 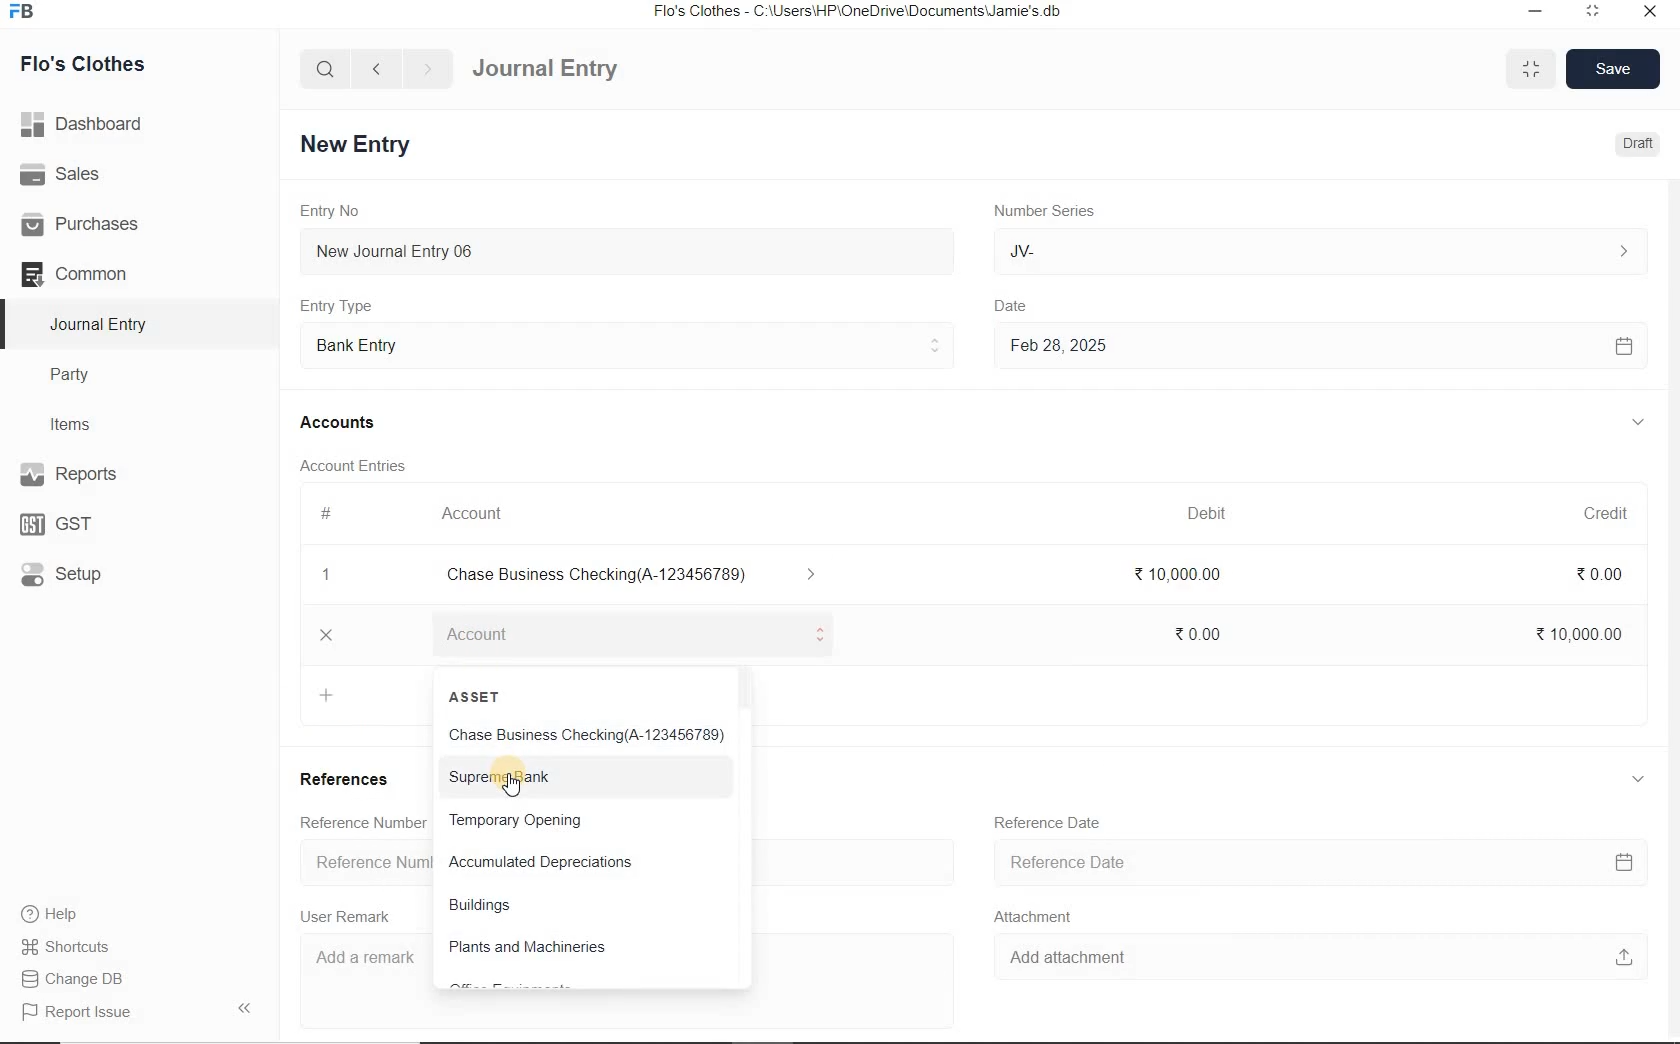 I want to click on Shortcuts, so click(x=66, y=943).